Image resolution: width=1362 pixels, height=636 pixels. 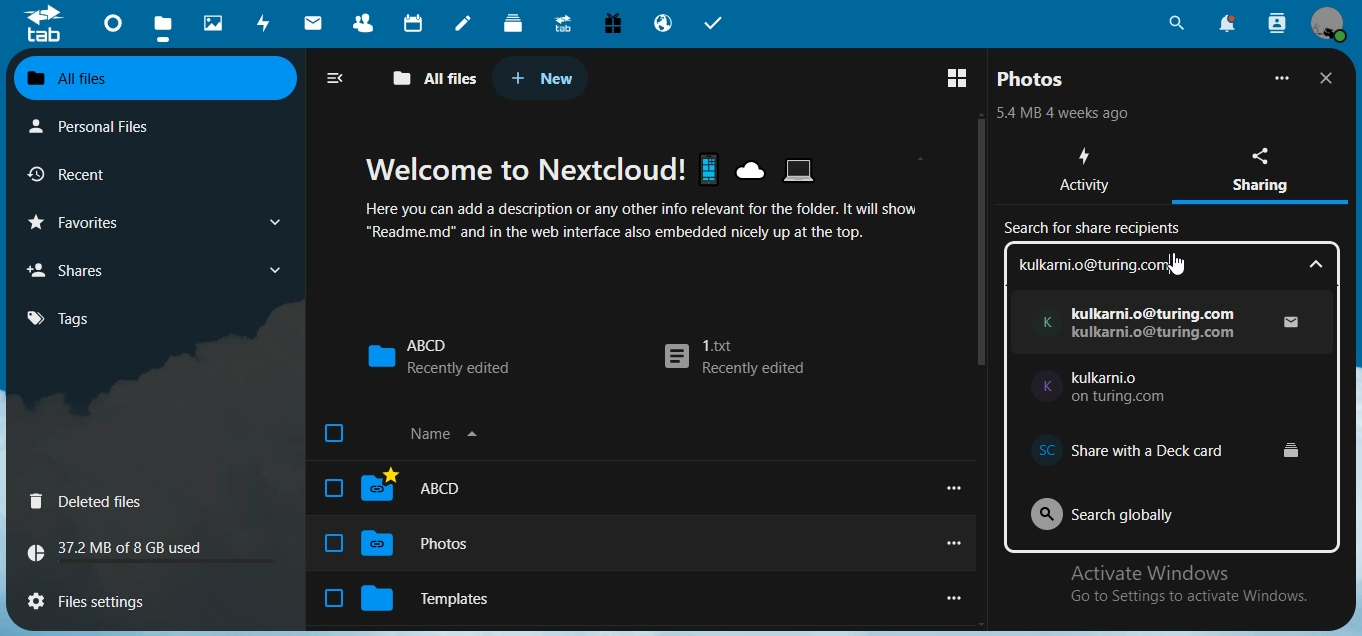 I want to click on show grid view, so click(x=961, y=76).